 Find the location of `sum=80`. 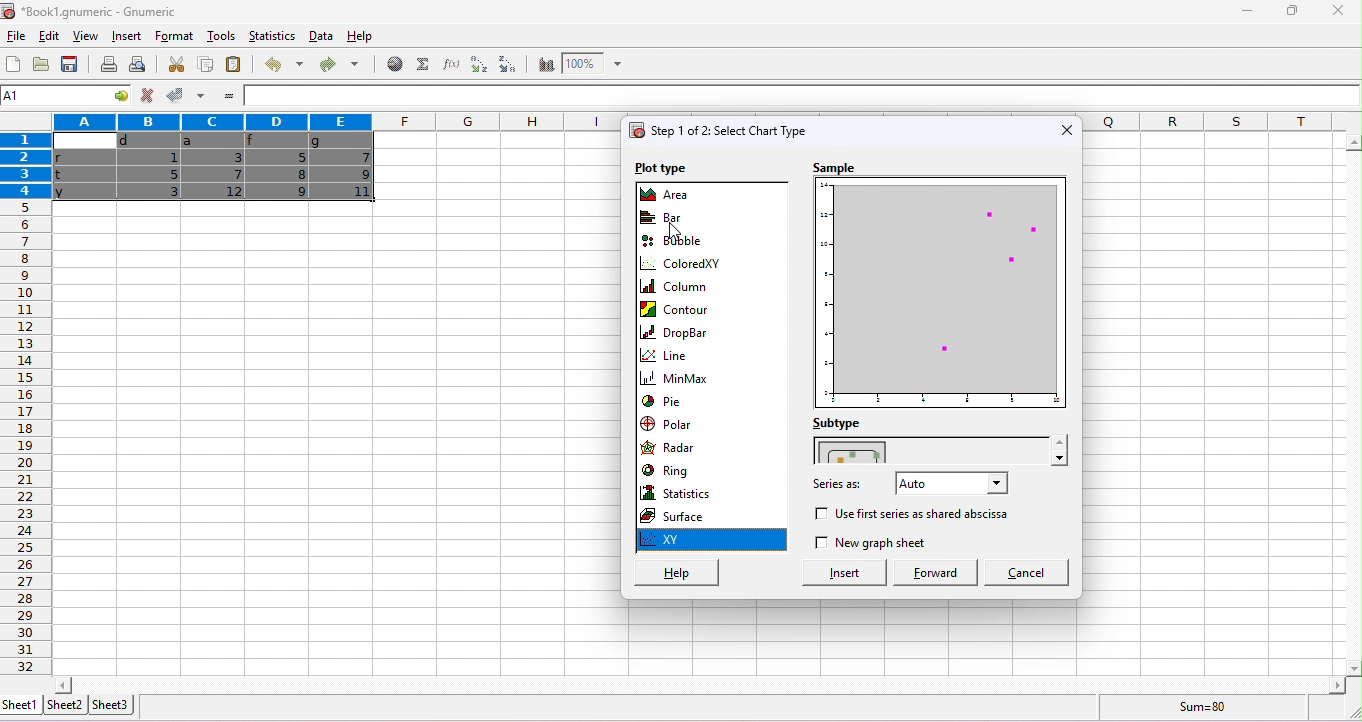

sum=80 is located at coordinates (1200, 710).